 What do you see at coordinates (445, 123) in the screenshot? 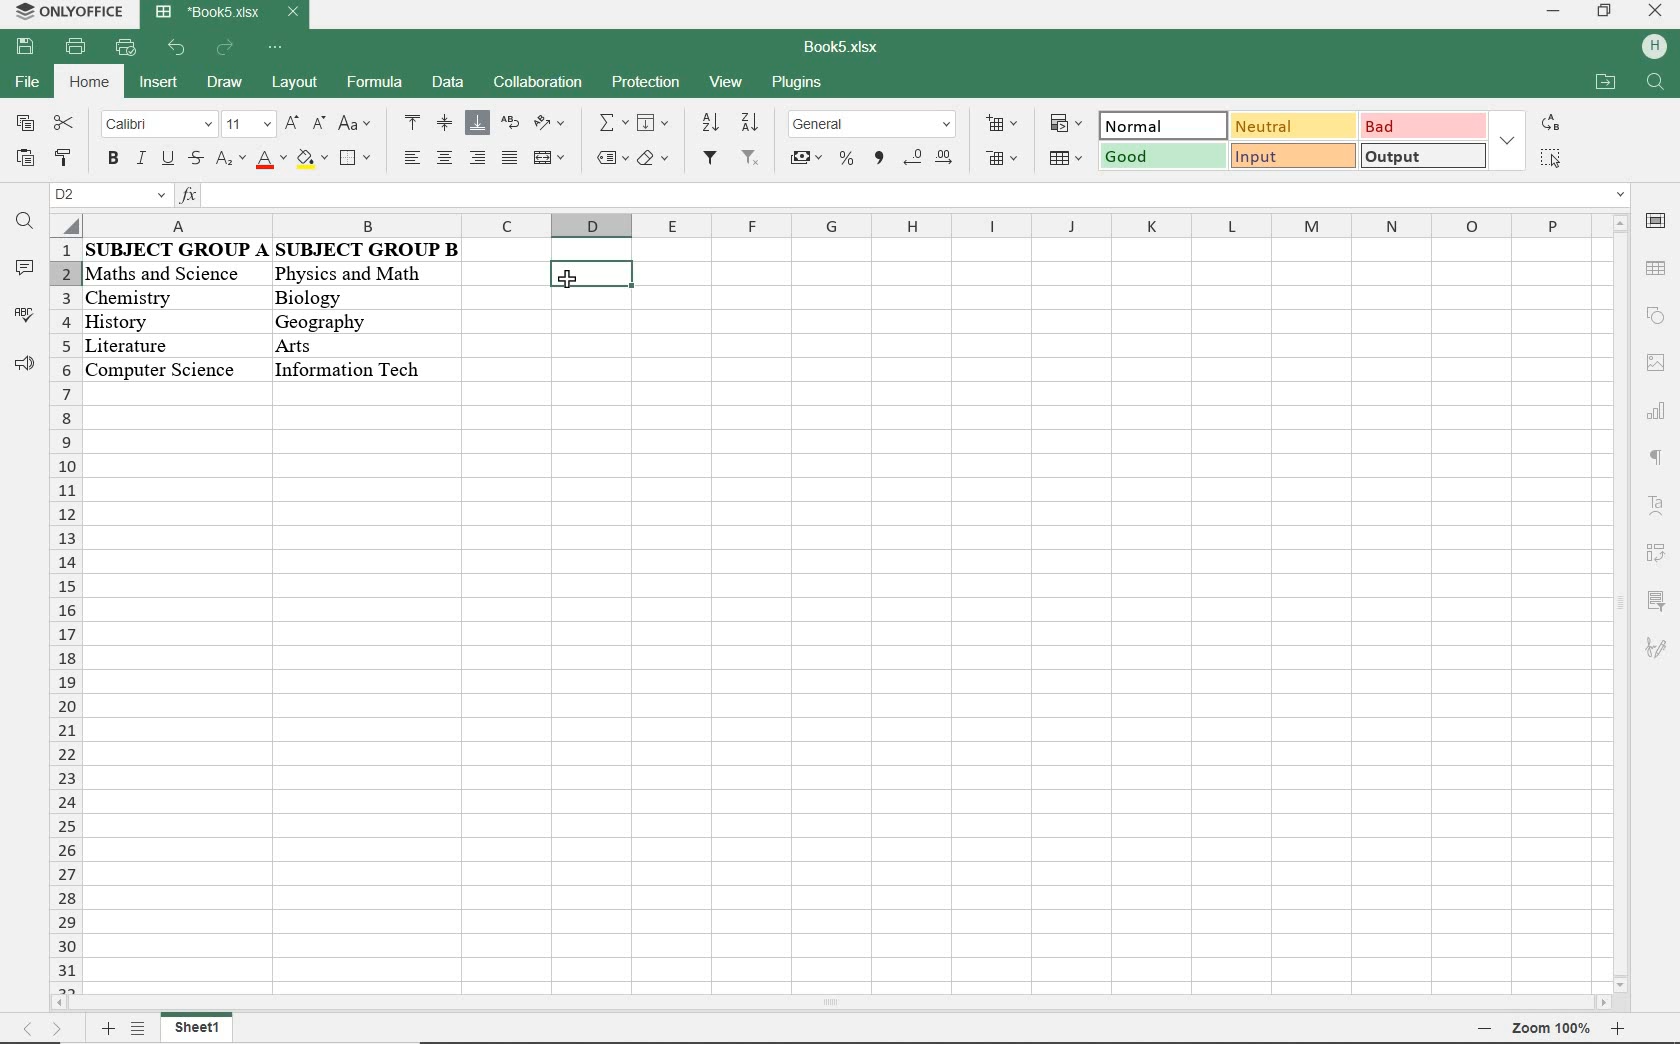
I see `align middle` at bounding box center [445, 123].